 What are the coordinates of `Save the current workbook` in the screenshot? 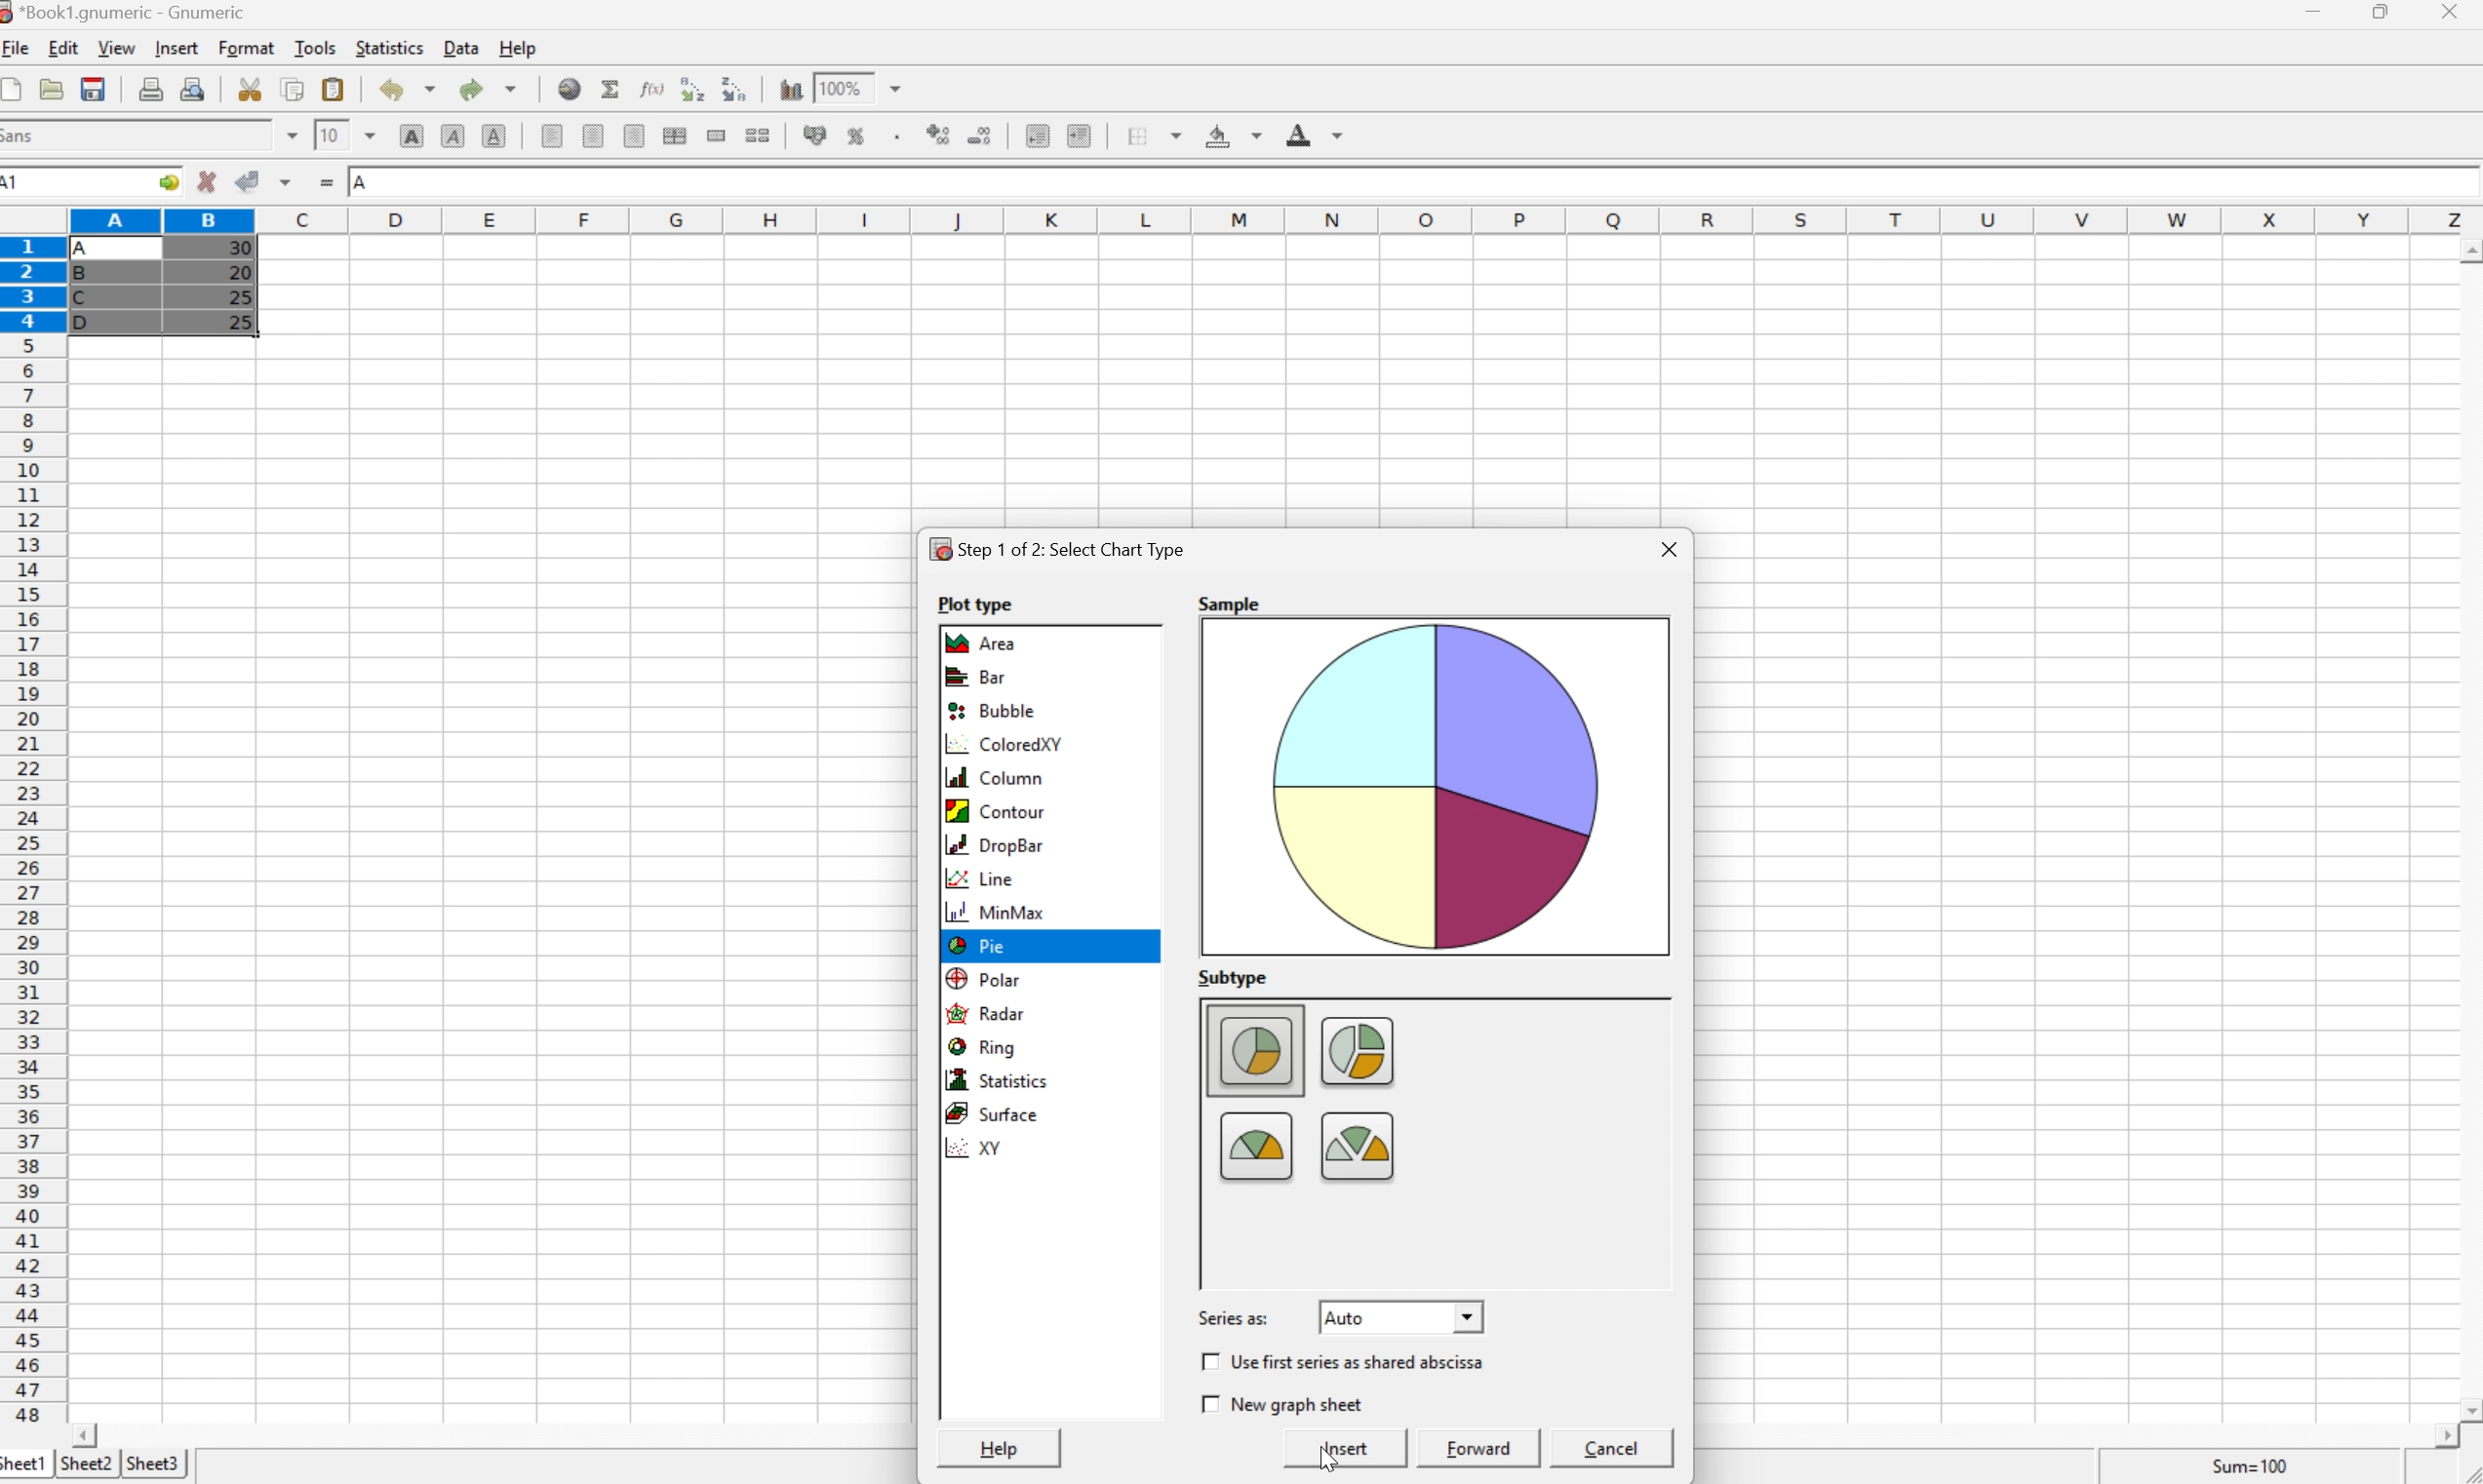 It's located at (92, 89).